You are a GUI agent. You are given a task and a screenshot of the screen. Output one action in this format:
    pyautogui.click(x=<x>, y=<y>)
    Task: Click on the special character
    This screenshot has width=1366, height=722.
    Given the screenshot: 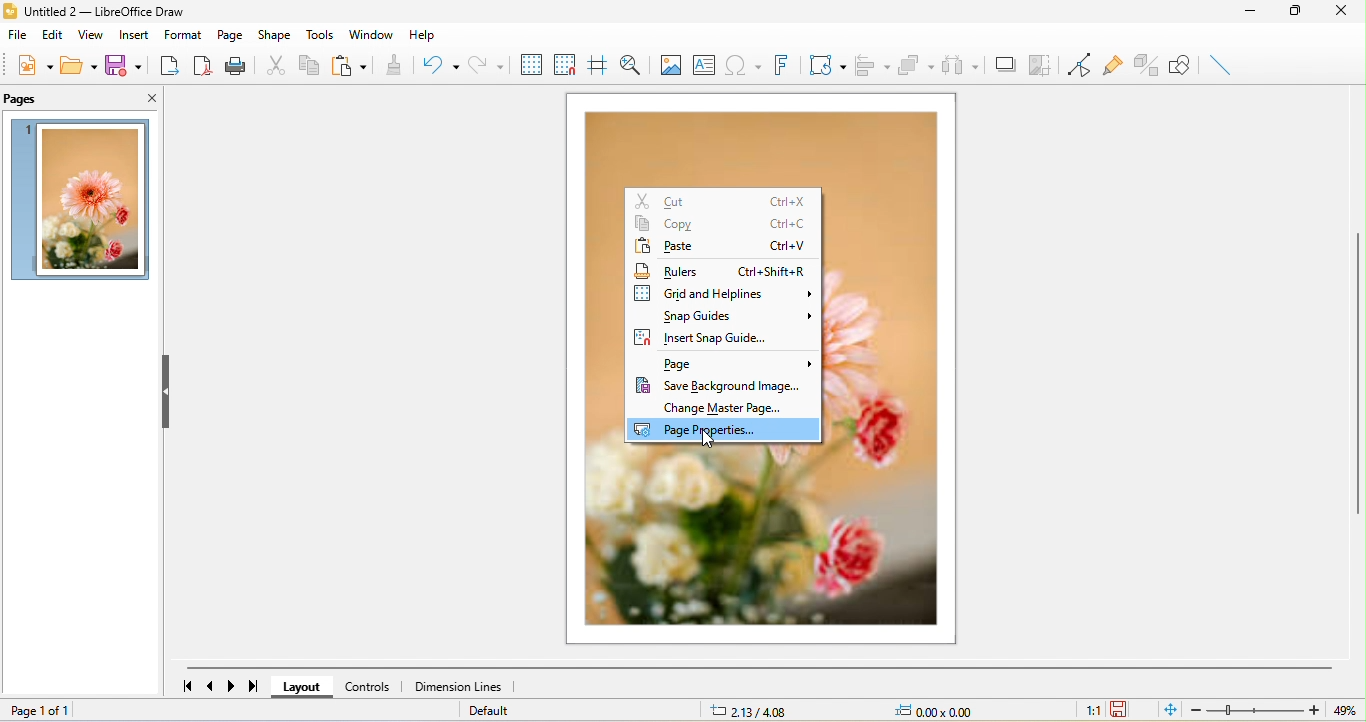 What is the action you would take?
    pyautogui.click(x=745, y=66)
    